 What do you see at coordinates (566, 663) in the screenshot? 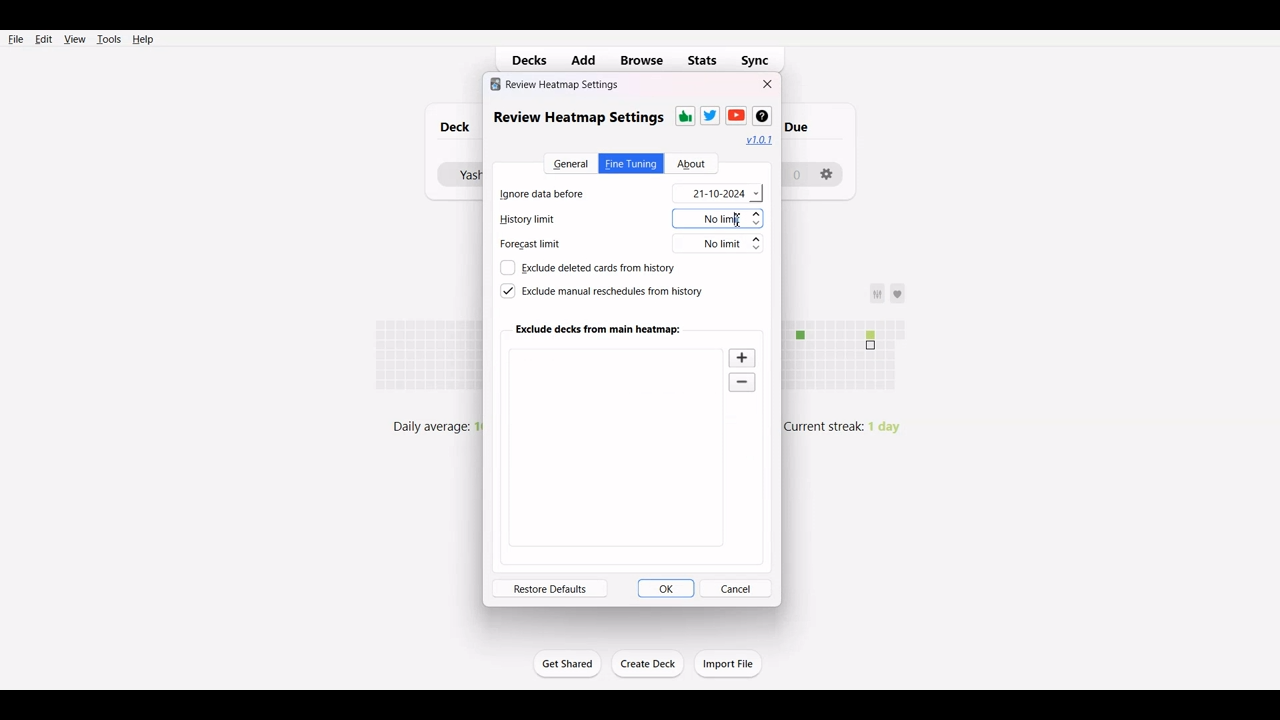
I see `Get Started` at bounding box center [566, 663].